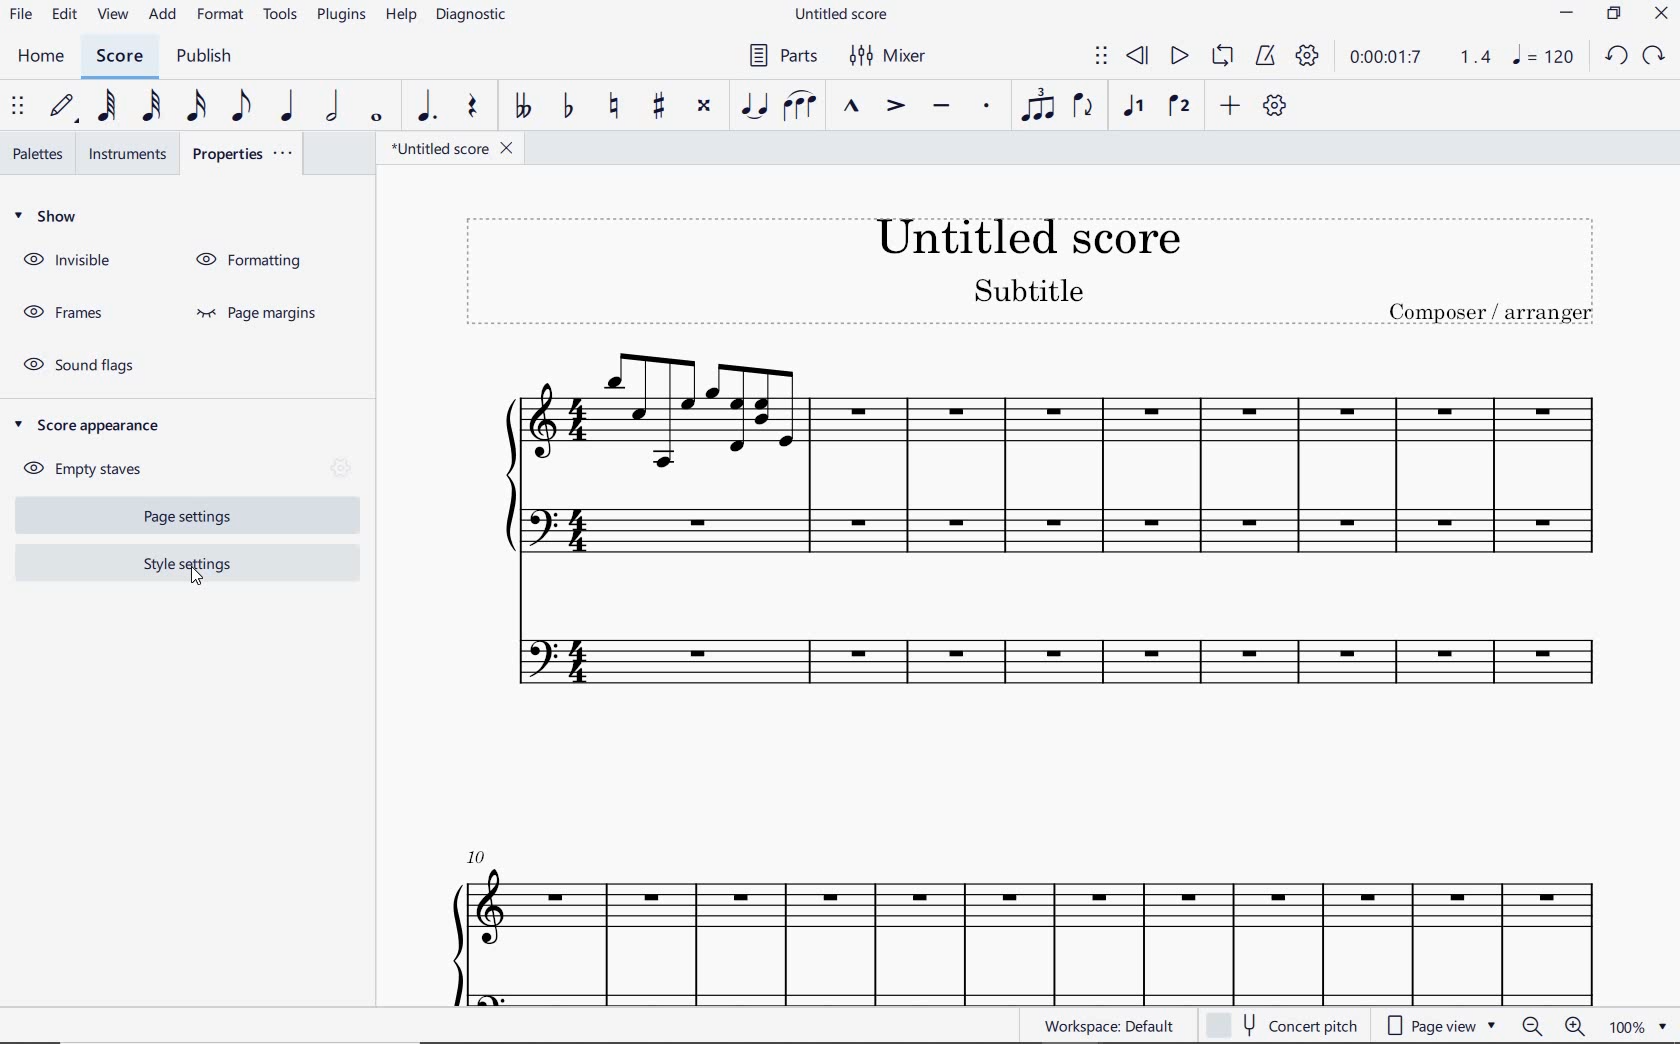  What do you see at coordinates (243, 107) in the screenshot?
I see `EIGHTH NOTE` at bounding box center [243, 107].